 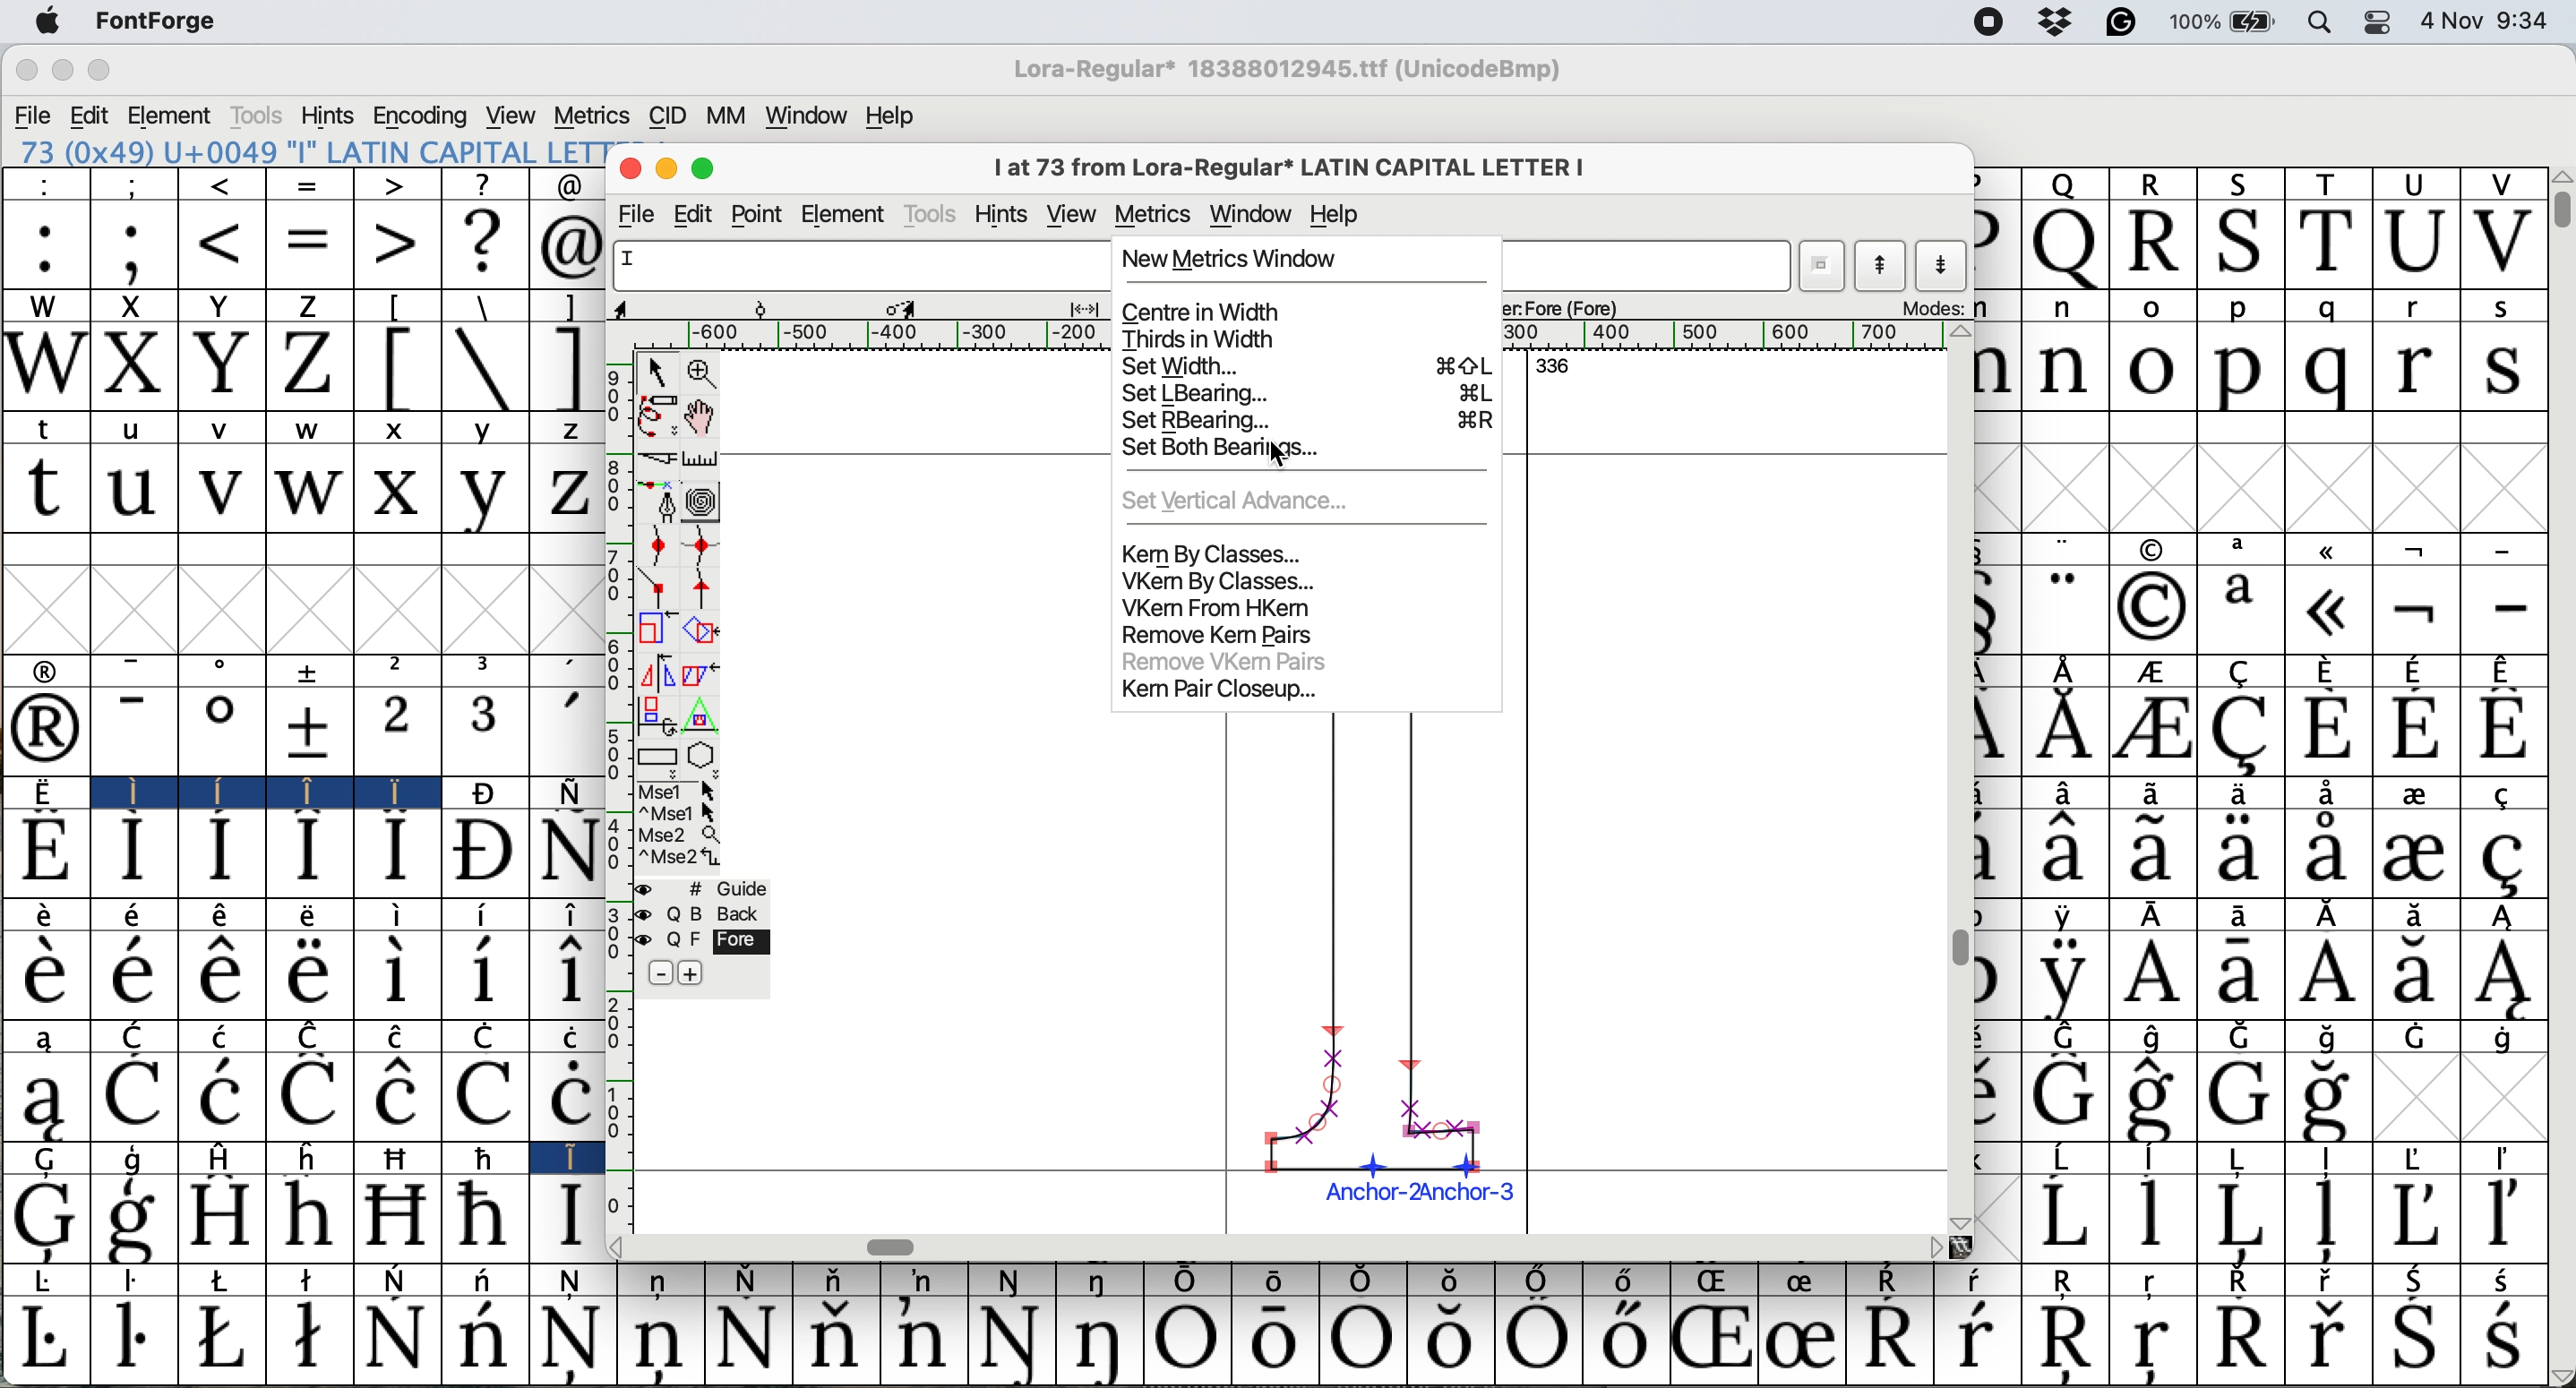 What do you see at coordinates (657, 713) in the screenshot?
I see `rotate the selection in 3d and project back to plane` at bounding box center [657, 713].